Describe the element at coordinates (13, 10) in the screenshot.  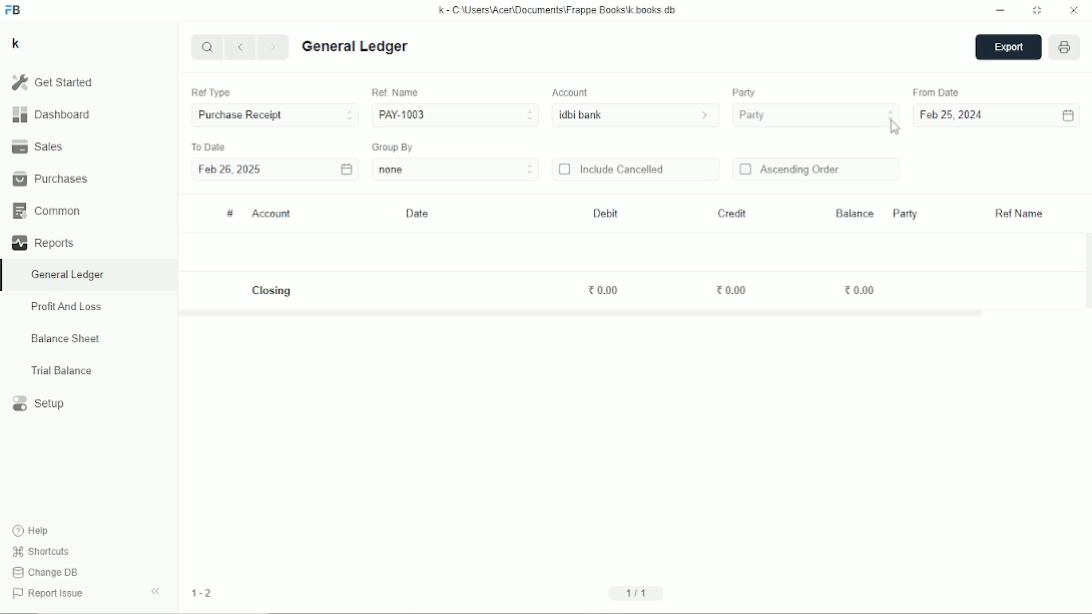
I see `FB` at that location.